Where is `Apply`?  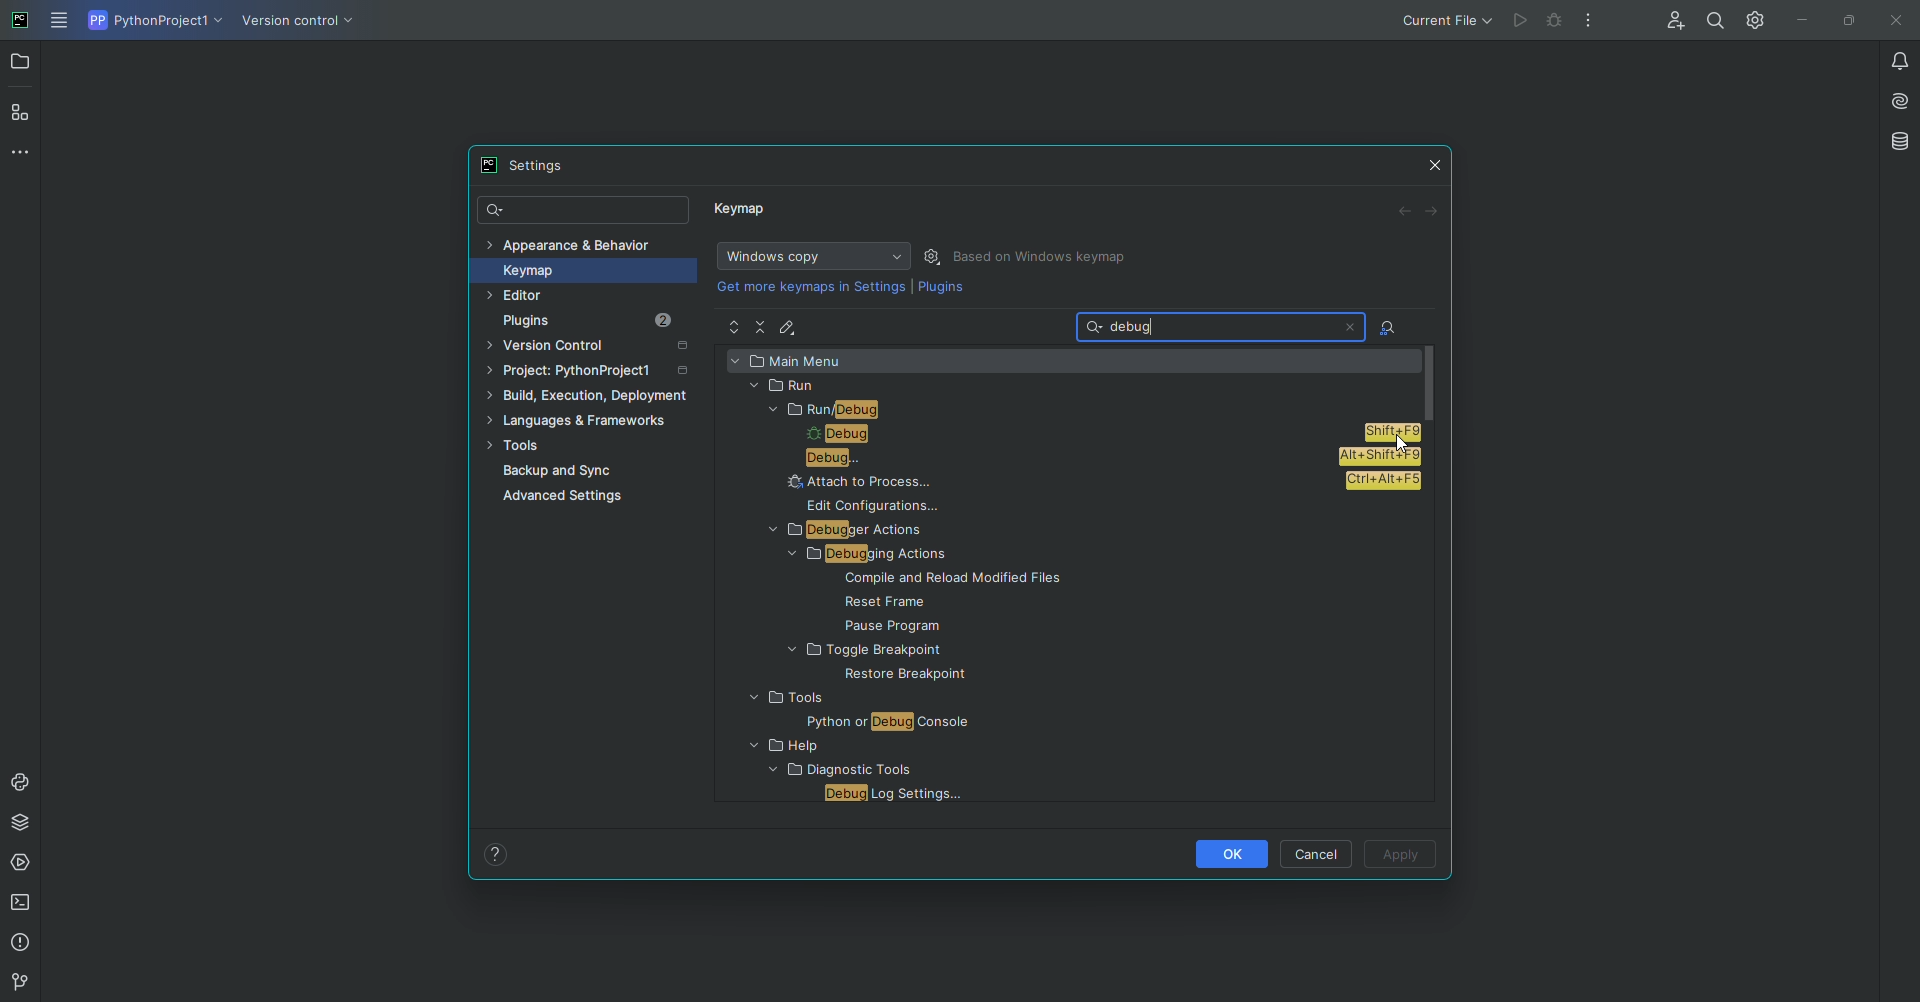
Apply is located at coordinates (1402, 856).